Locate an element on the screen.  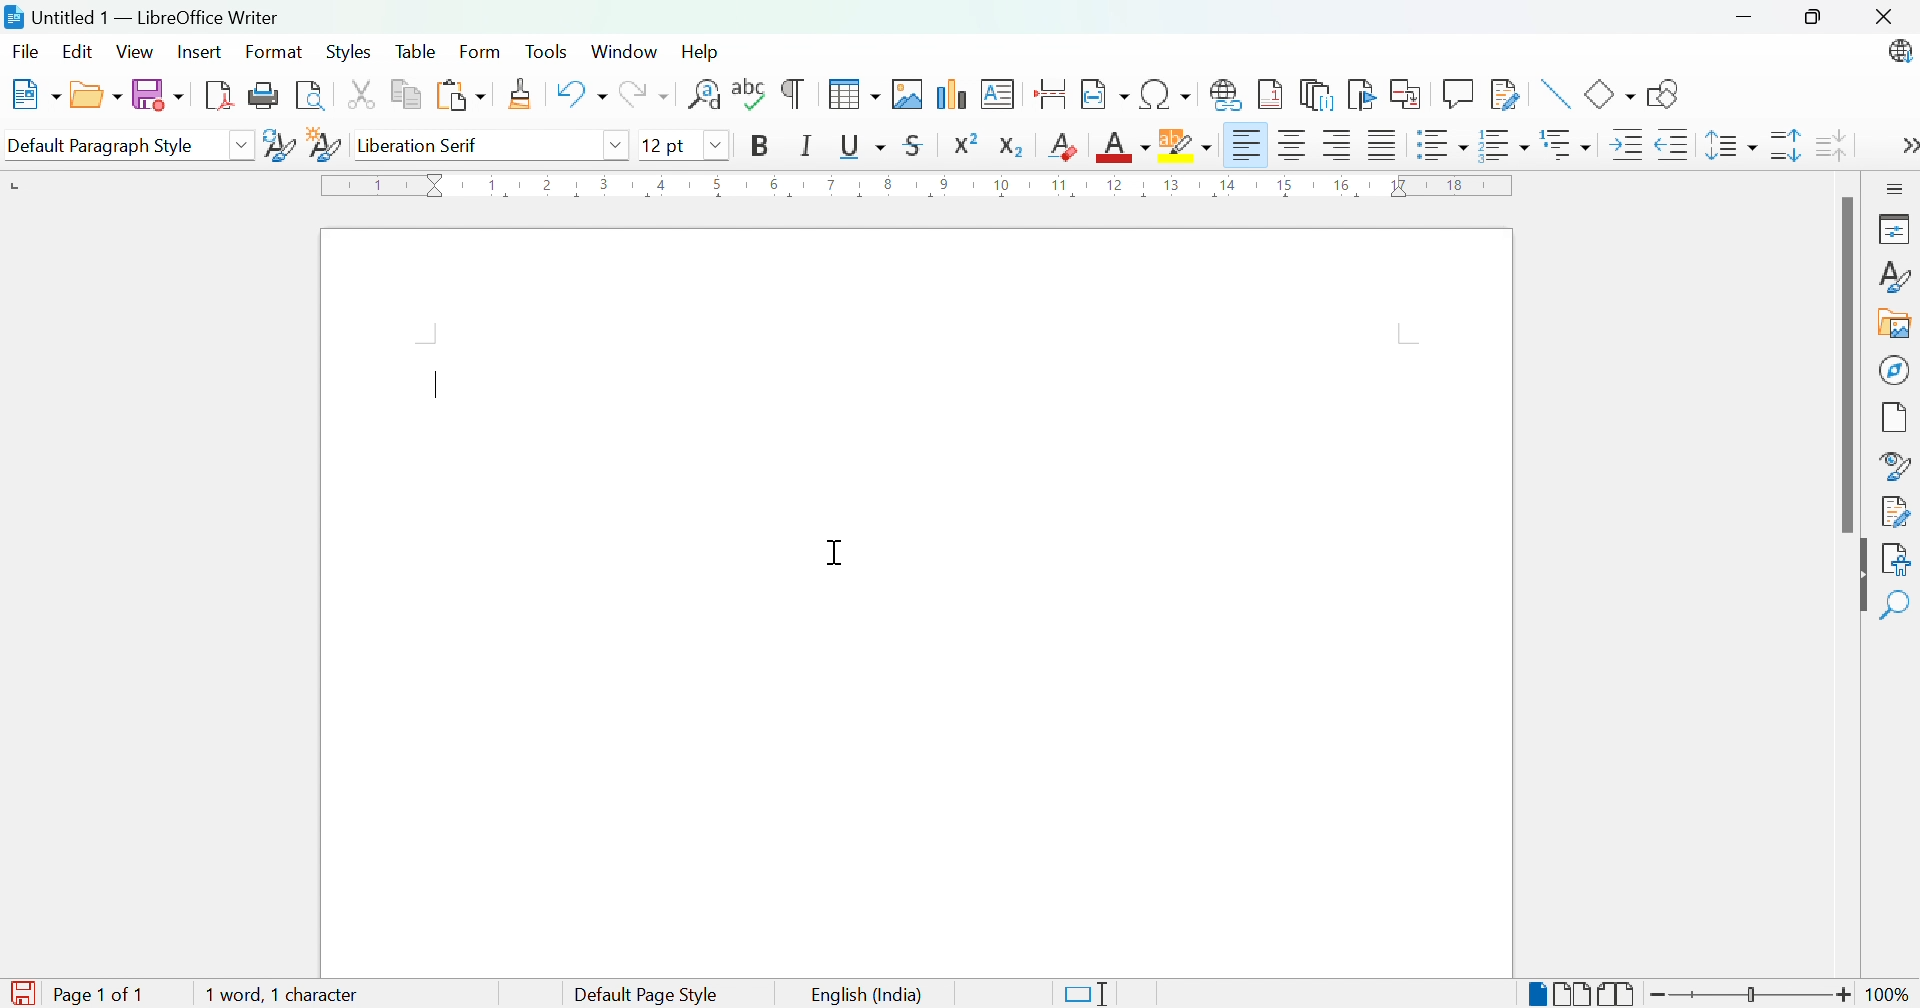
Help is located at coordinates (705, 54).